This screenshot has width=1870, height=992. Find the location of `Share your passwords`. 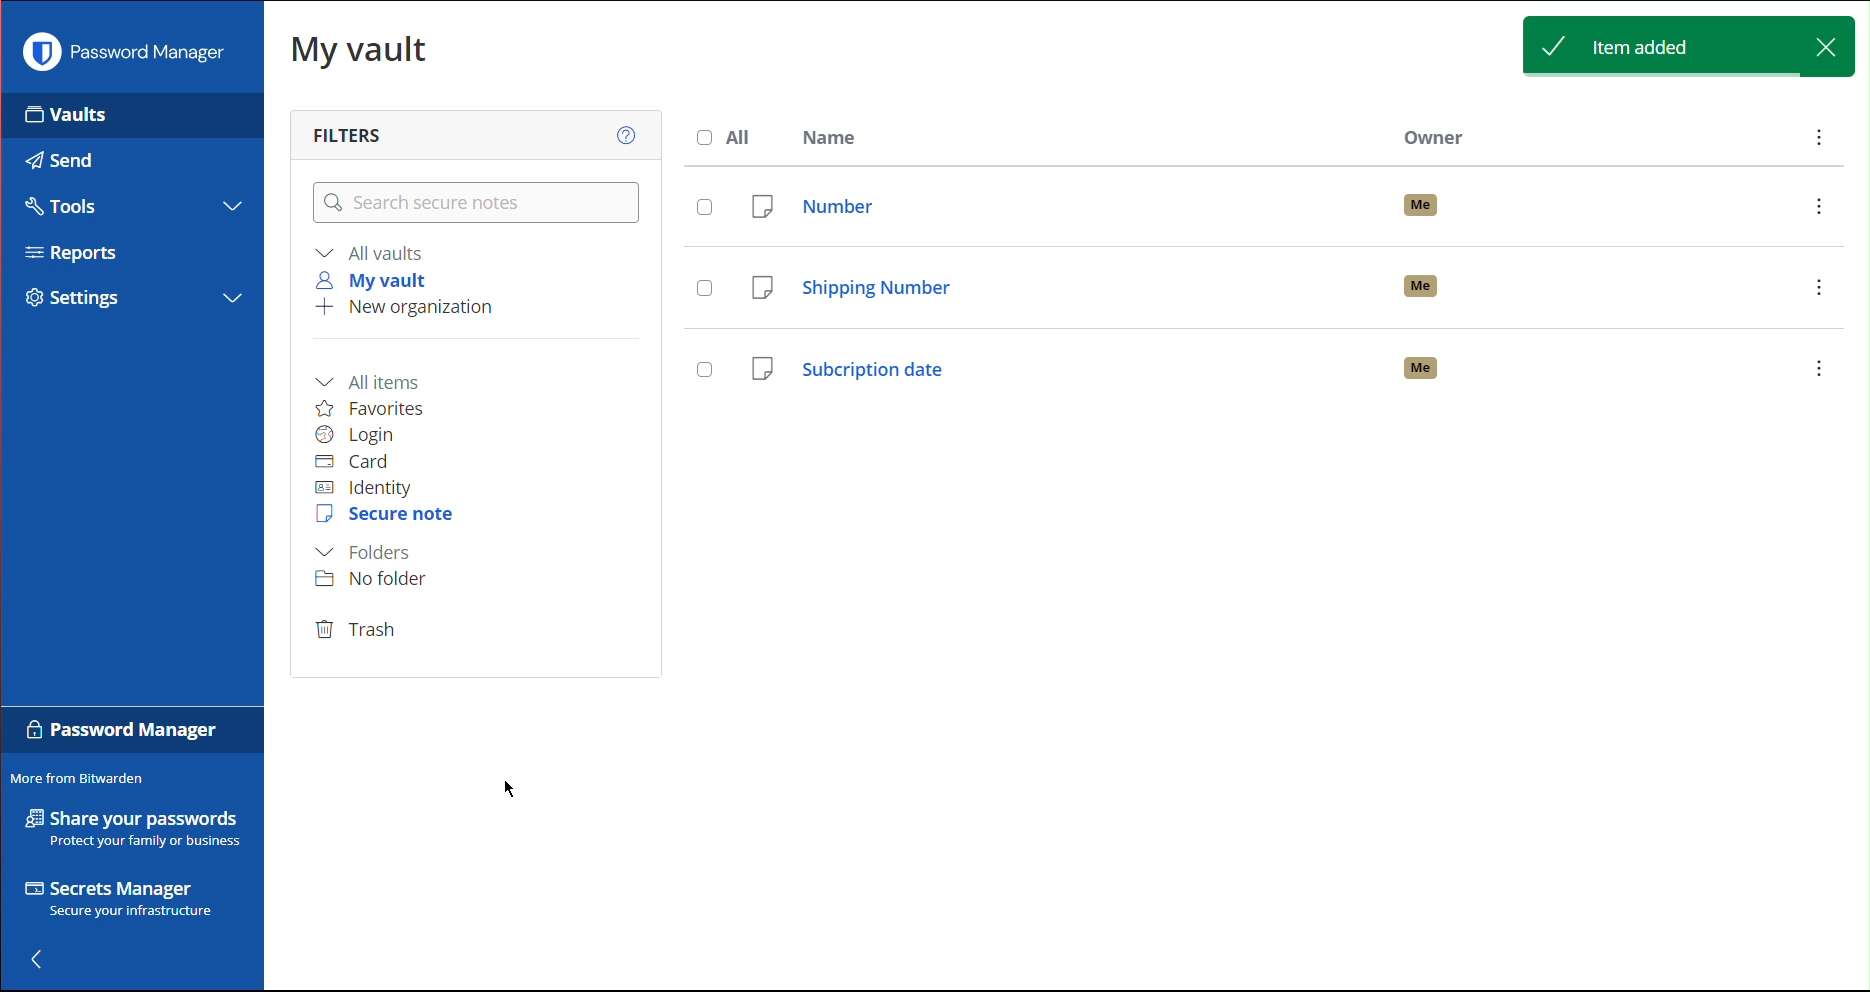

Share your passwords is located at coordinates (128, 829).